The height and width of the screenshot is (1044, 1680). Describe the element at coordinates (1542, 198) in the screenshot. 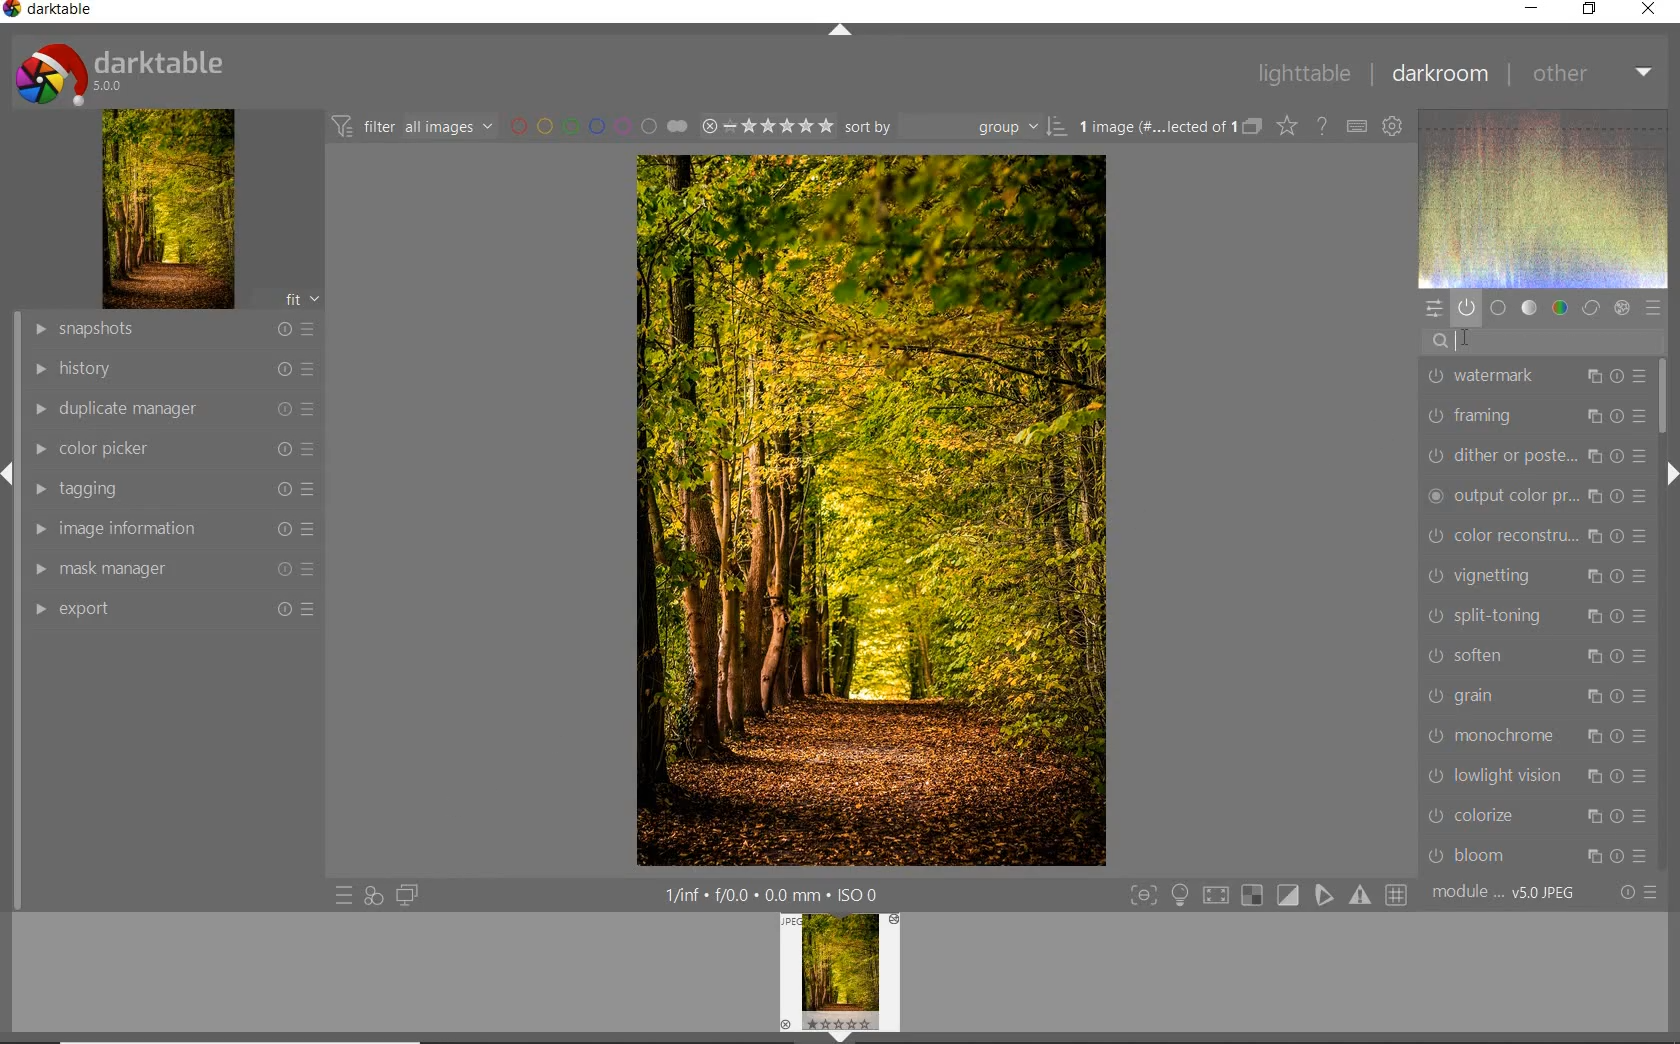

I see `wave form` at that location.